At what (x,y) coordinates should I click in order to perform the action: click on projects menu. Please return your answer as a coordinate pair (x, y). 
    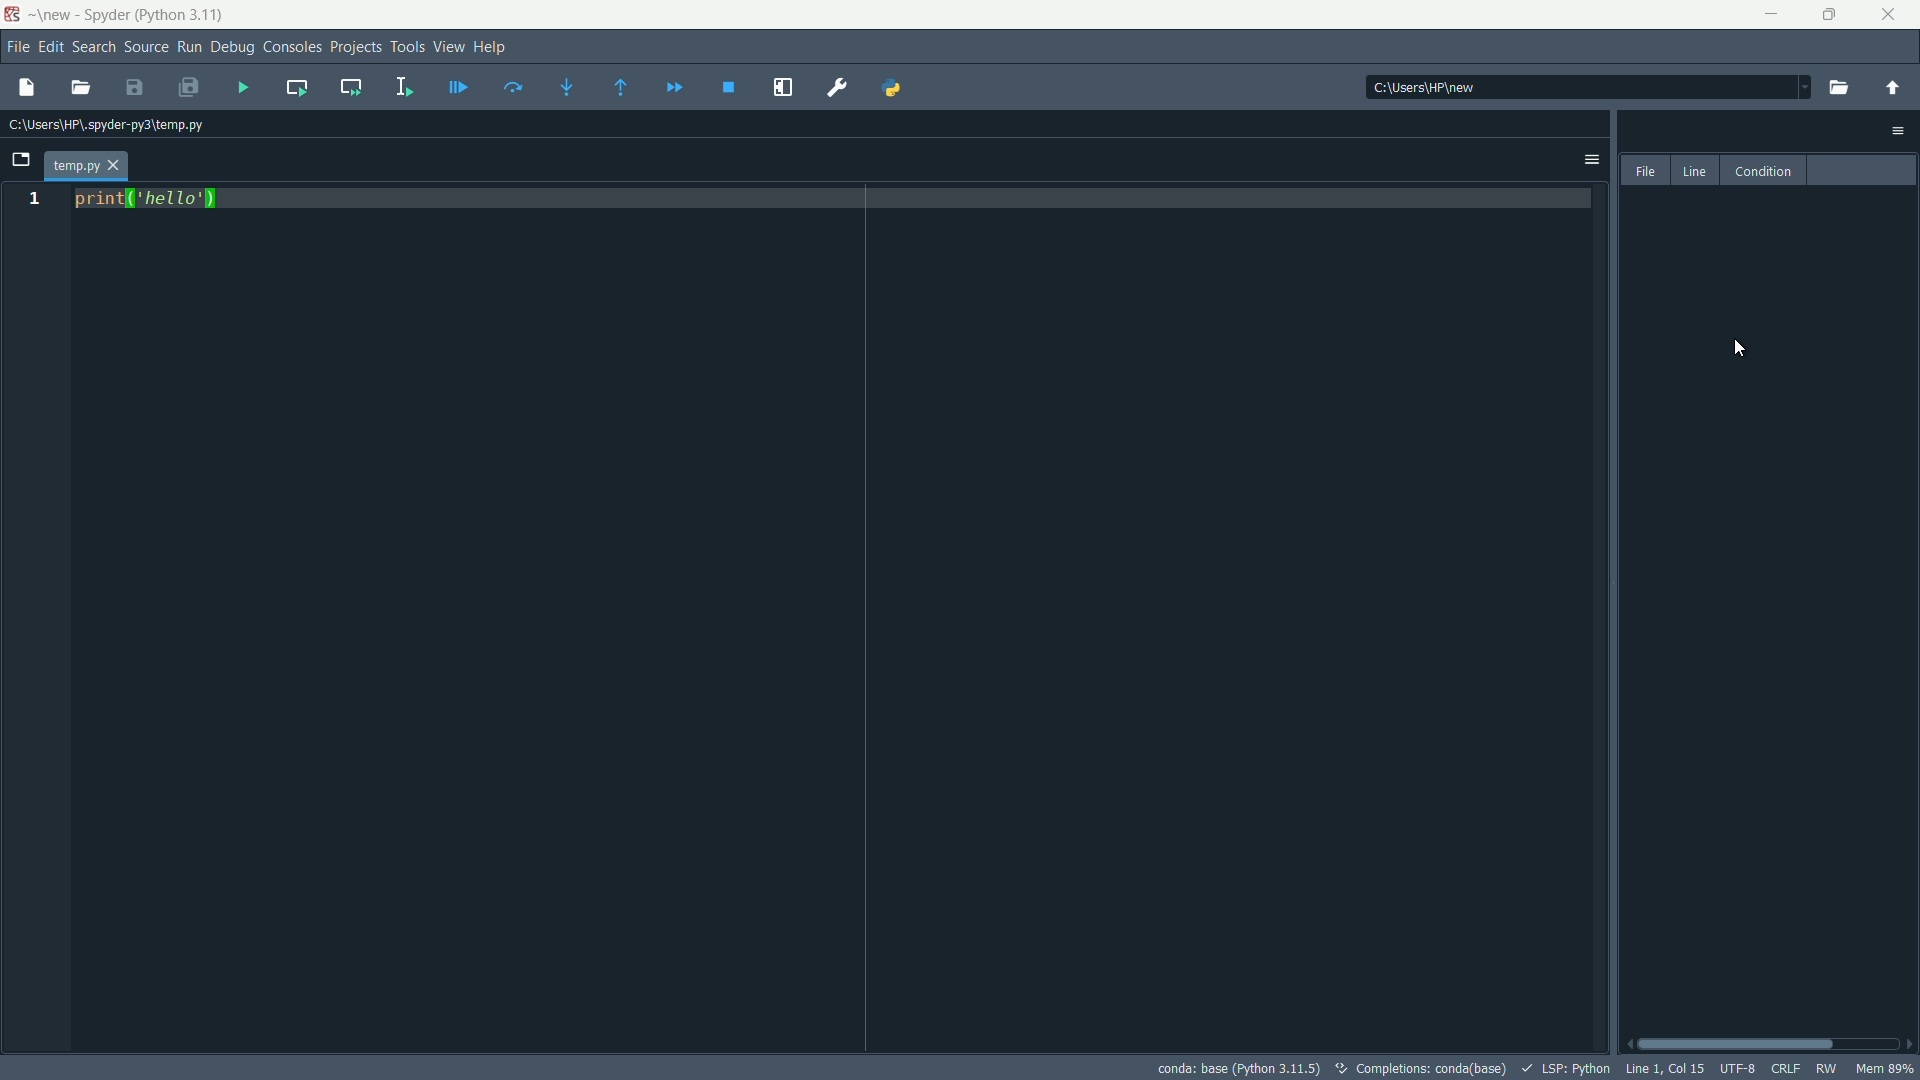
    Looking at the image, I should click on (356, 48).